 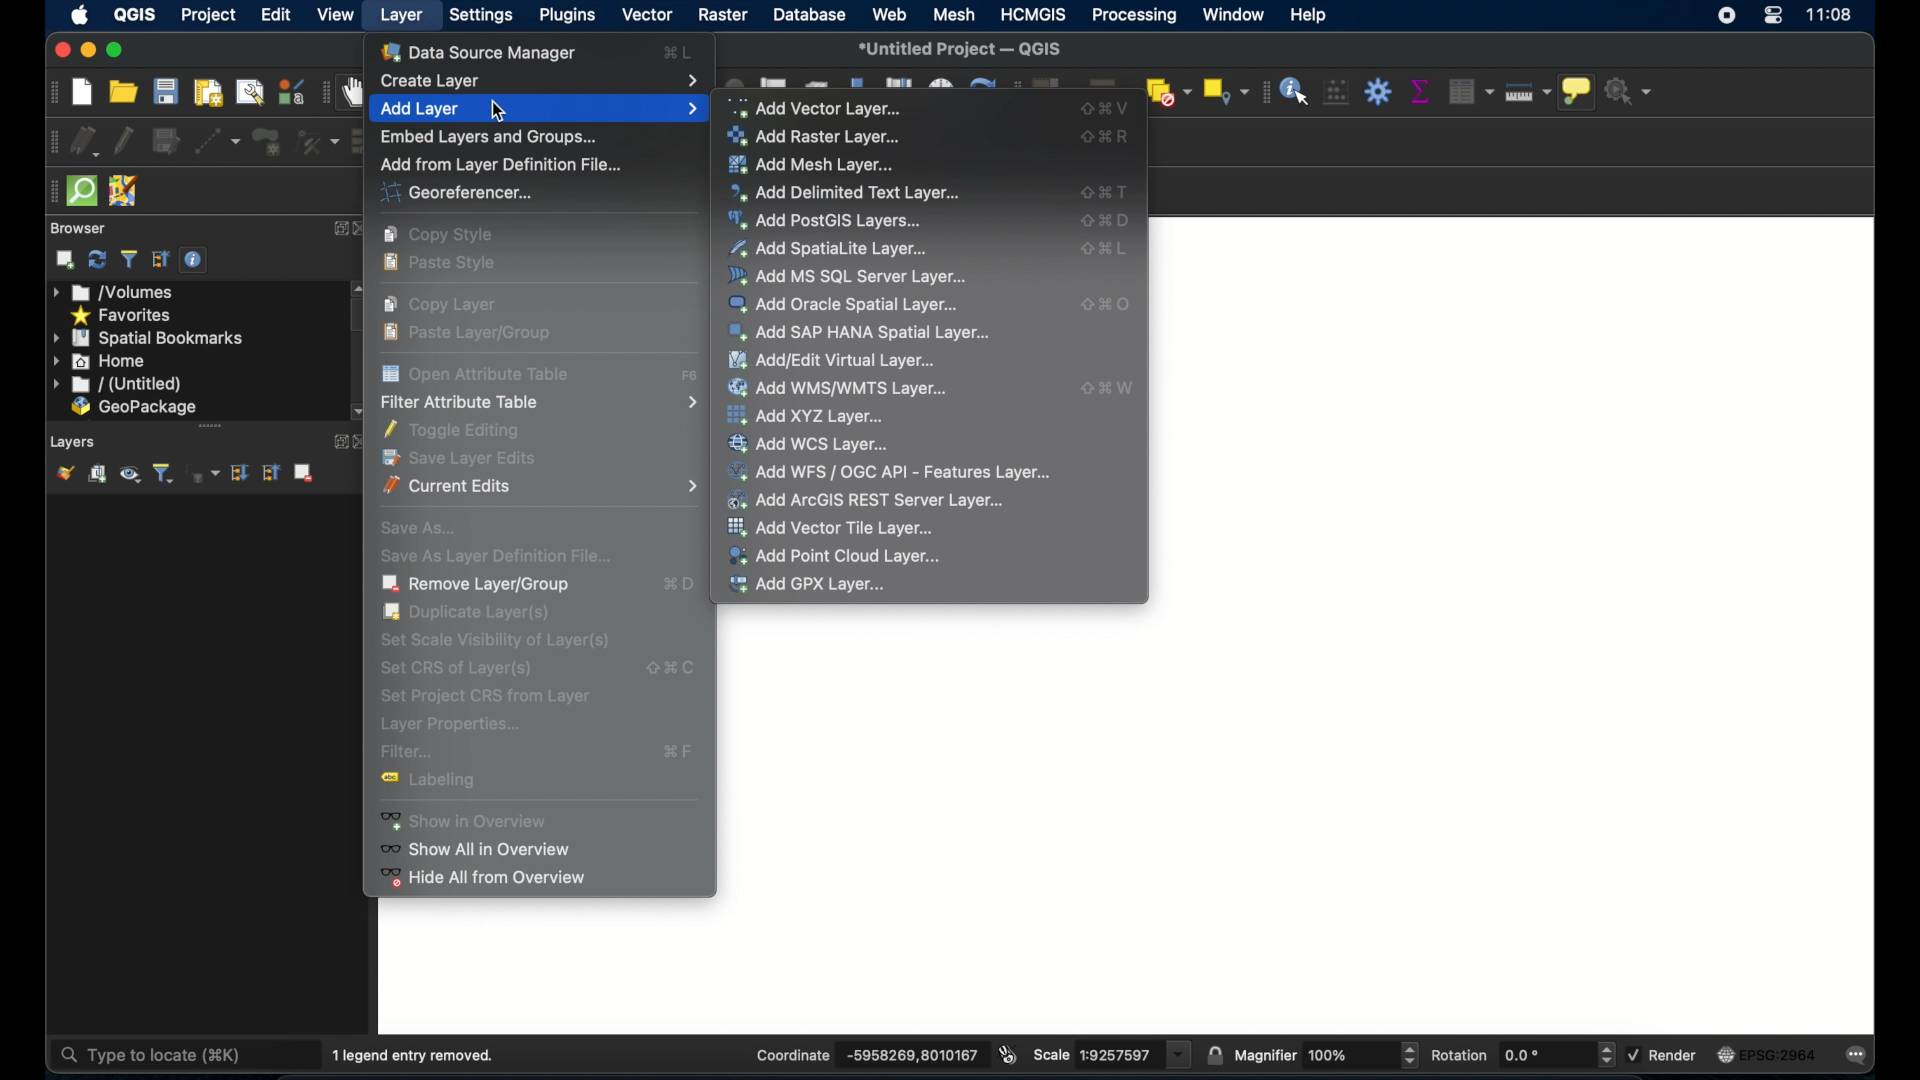 I want to click on scroll box, so click(x=362, y=316).